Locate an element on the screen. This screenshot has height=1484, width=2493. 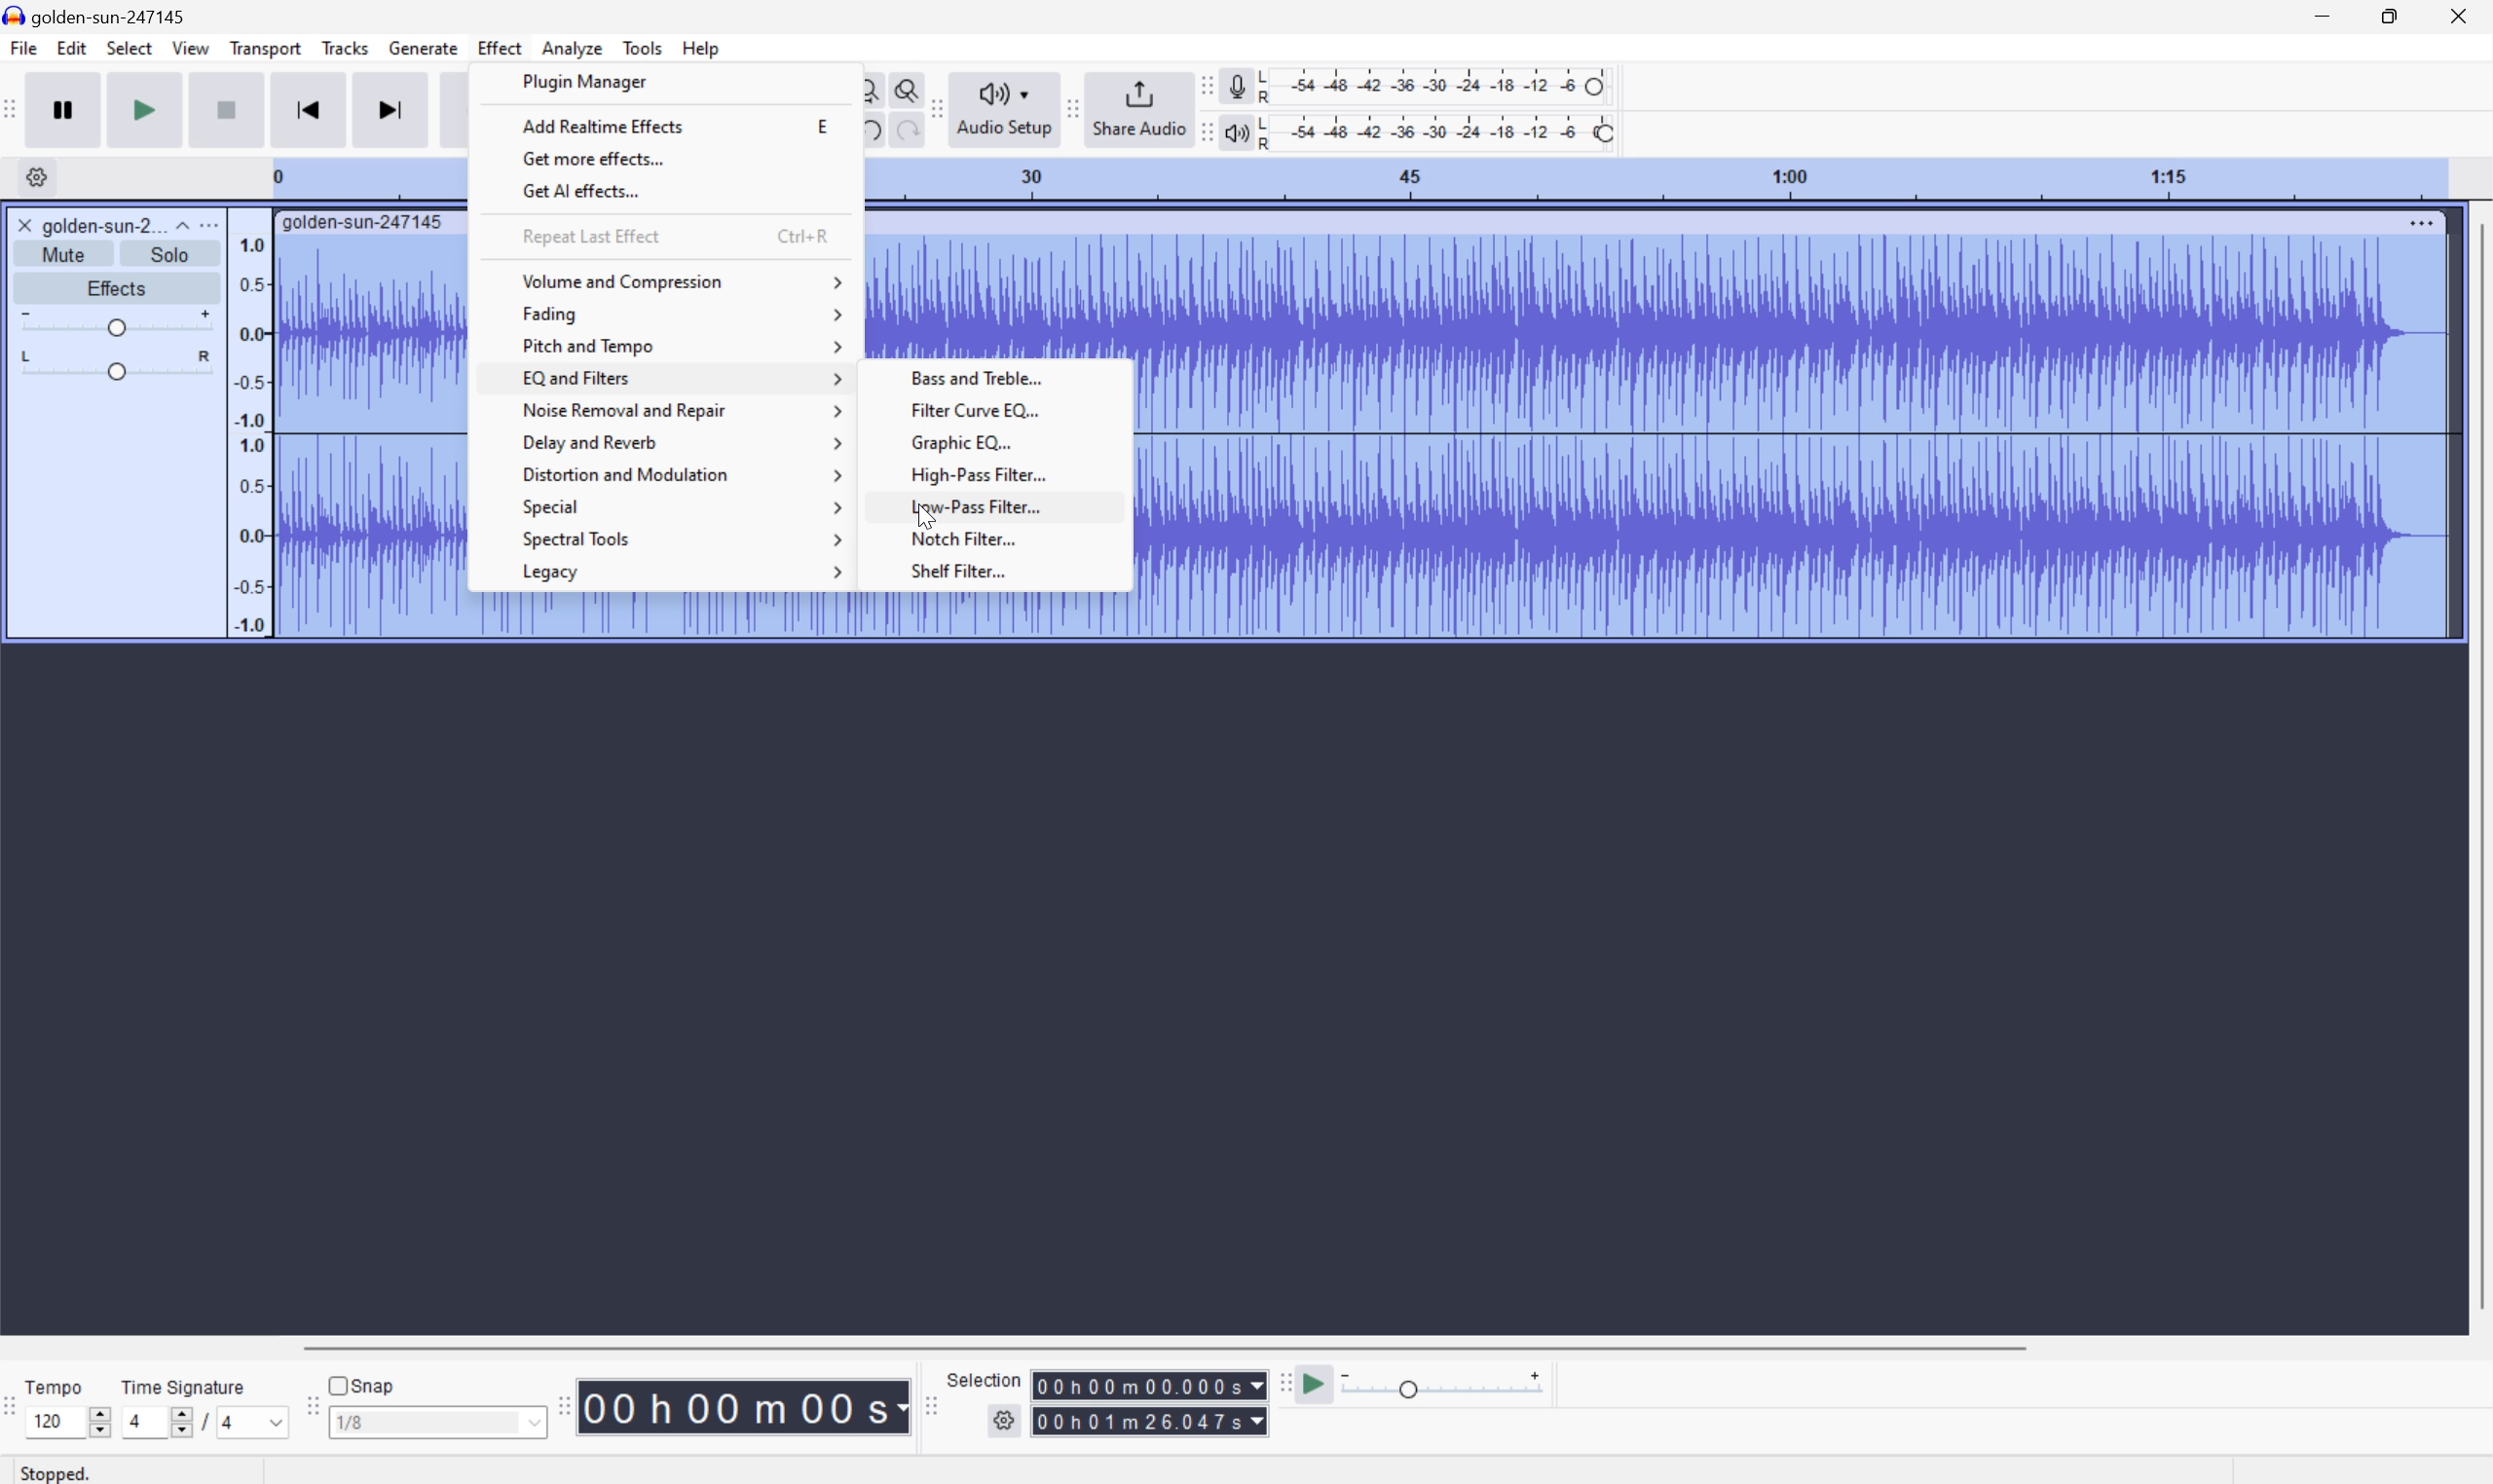
Transport is located at coordinates (267, 49).